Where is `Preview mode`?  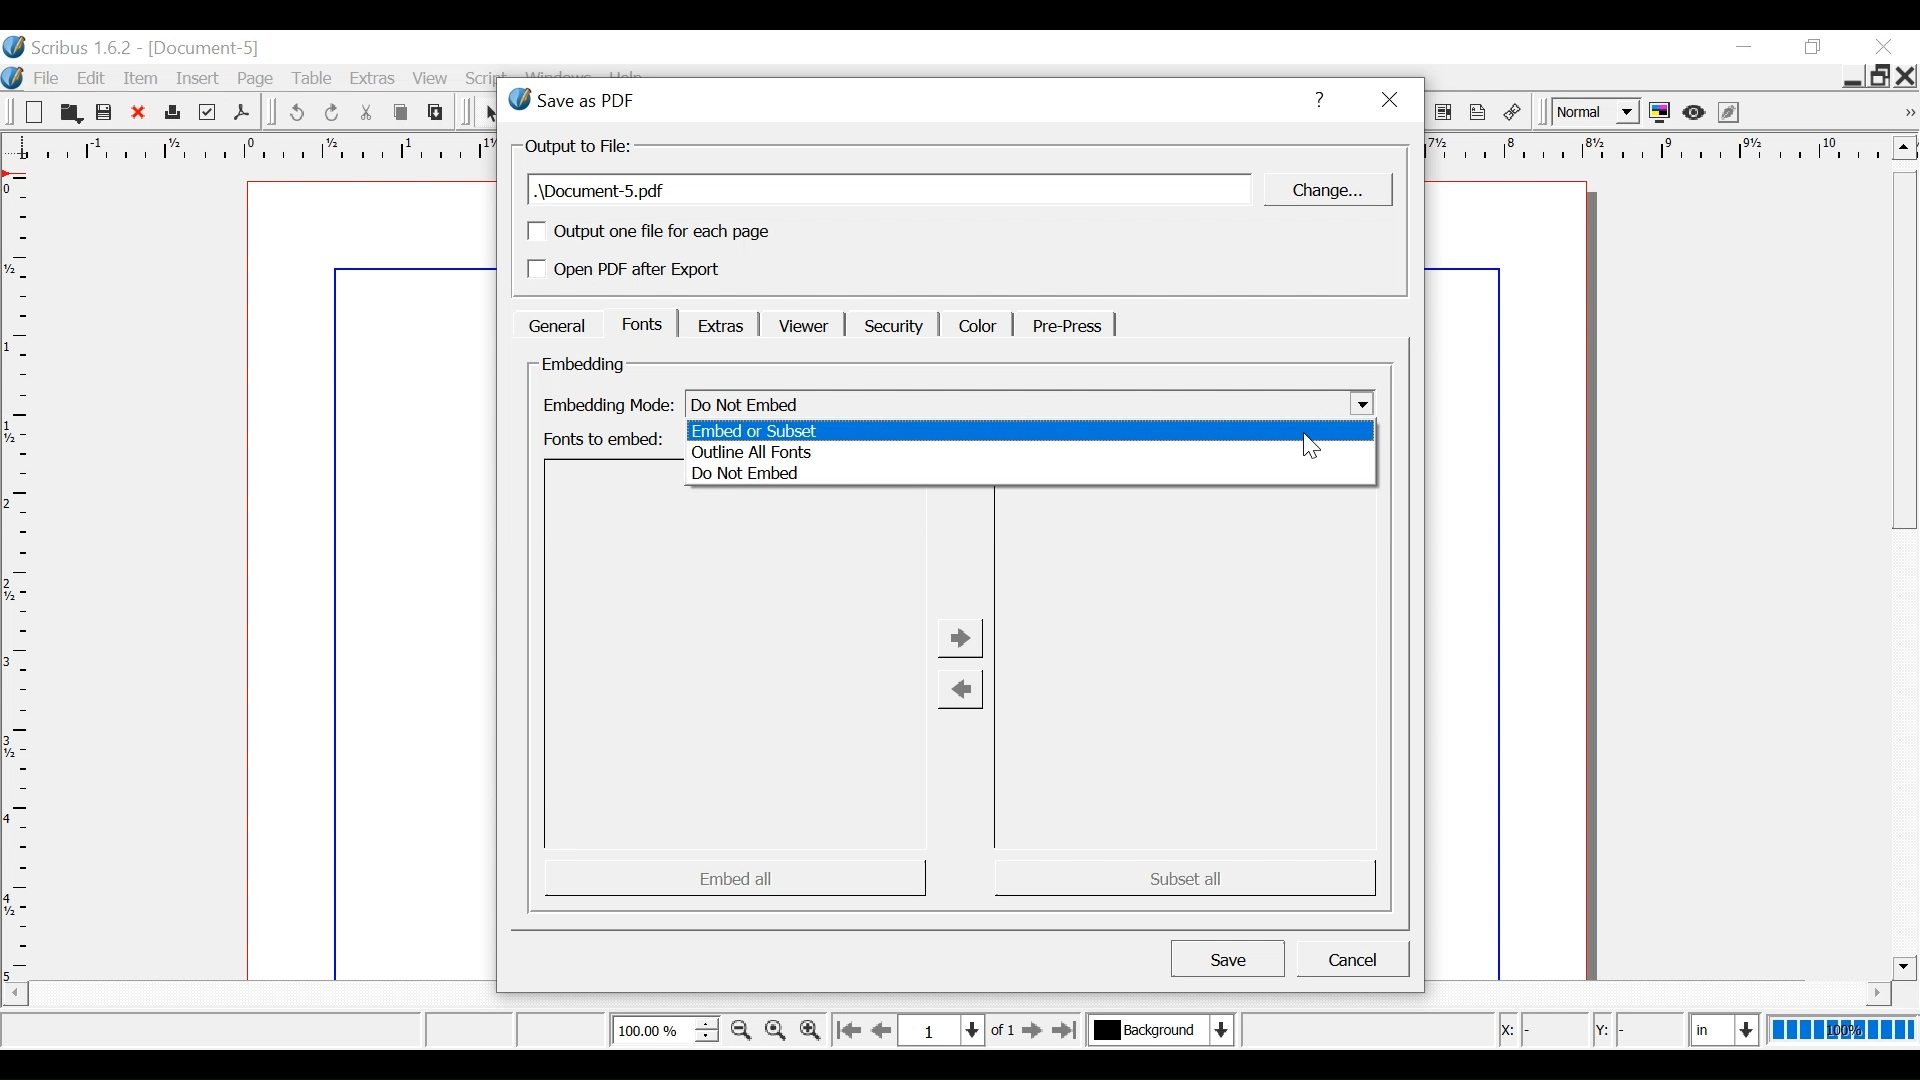 Preview mode is located at coordinates (1696, 113).